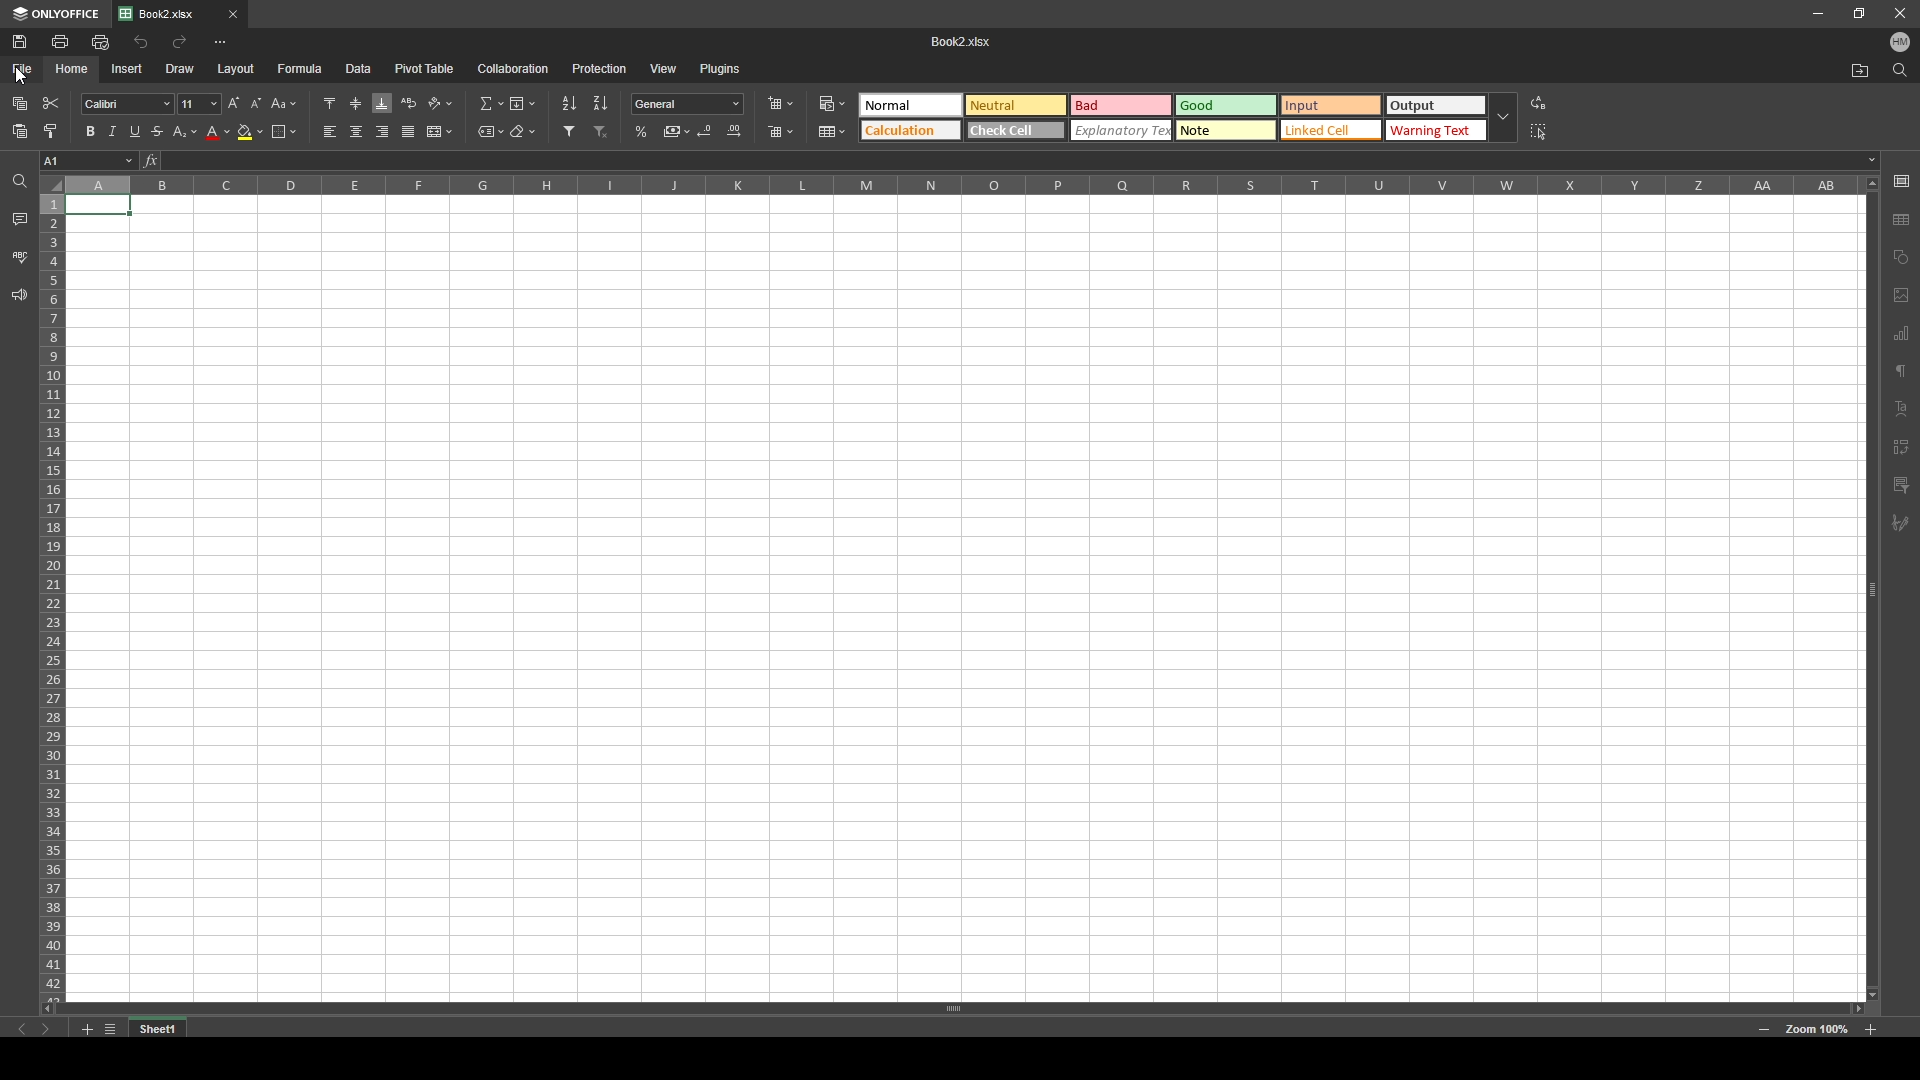 Image resolution: width=1920 pixels, height=1080 pixels. Describe the element at coordinates (221, 41) in the screenshot. I see `more options` at that location.